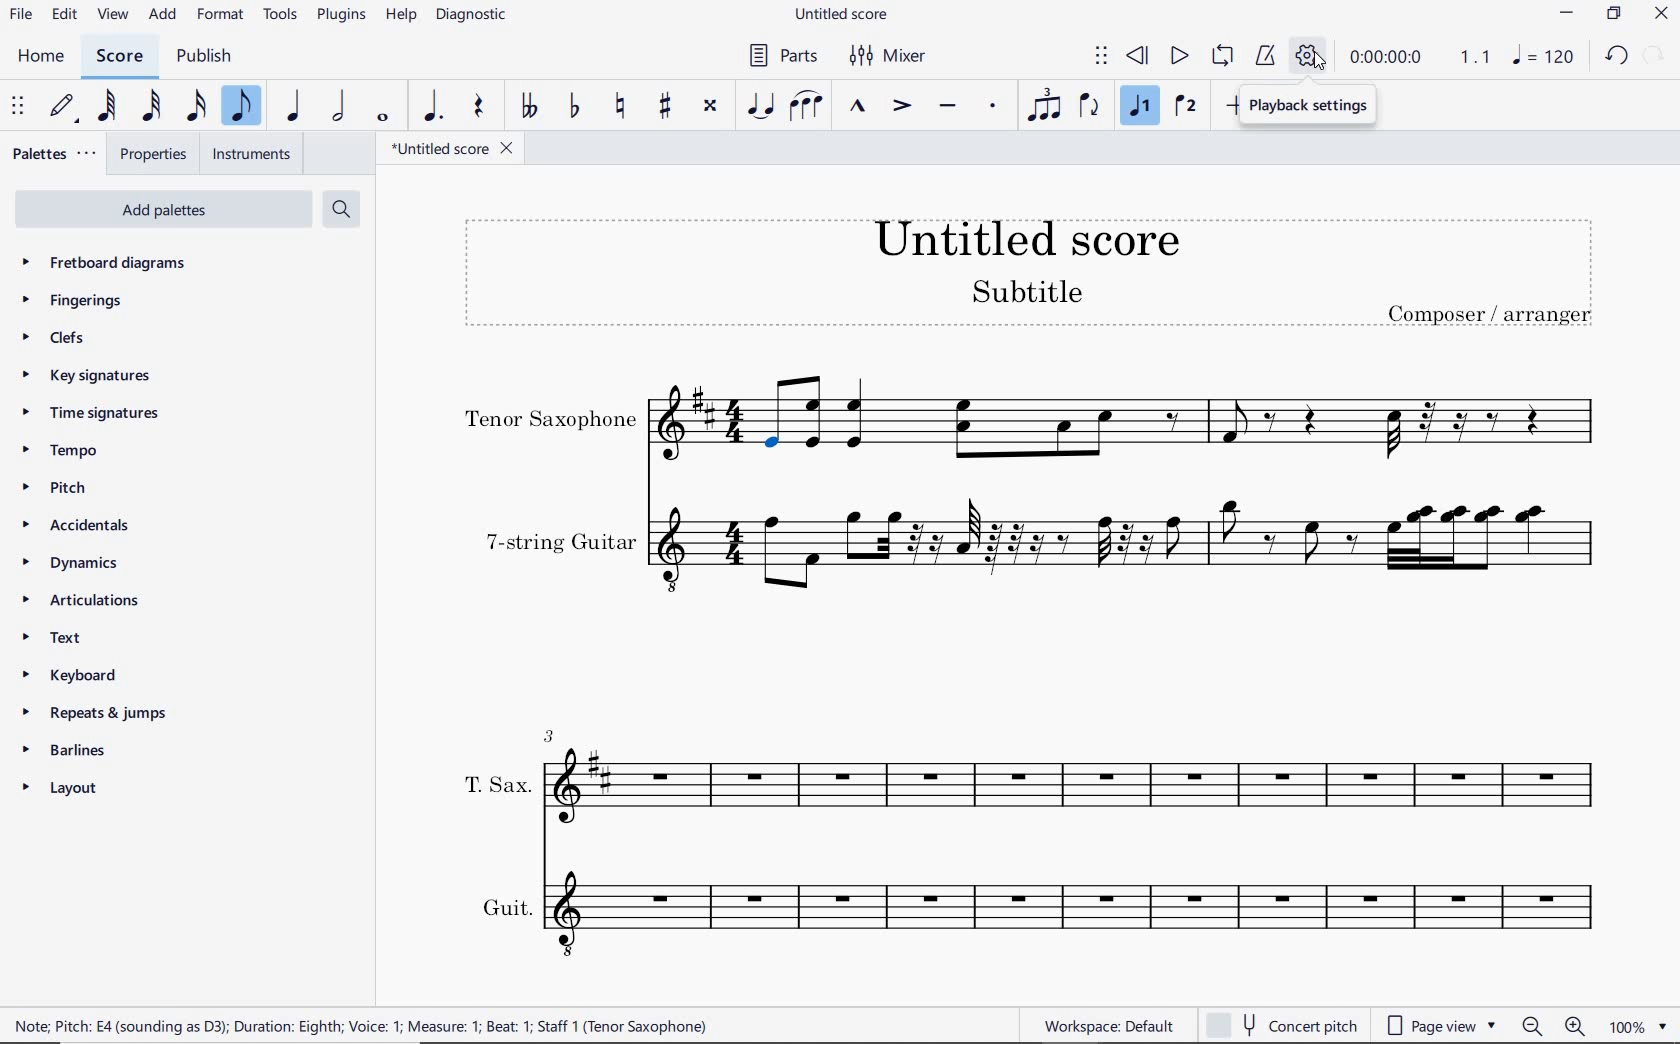 This screenshot has height=1044, width=1680. What do you see at coordinates (204, 60) in the screenshot?
I see `PUBLISH` at bounding box center [204, 60].